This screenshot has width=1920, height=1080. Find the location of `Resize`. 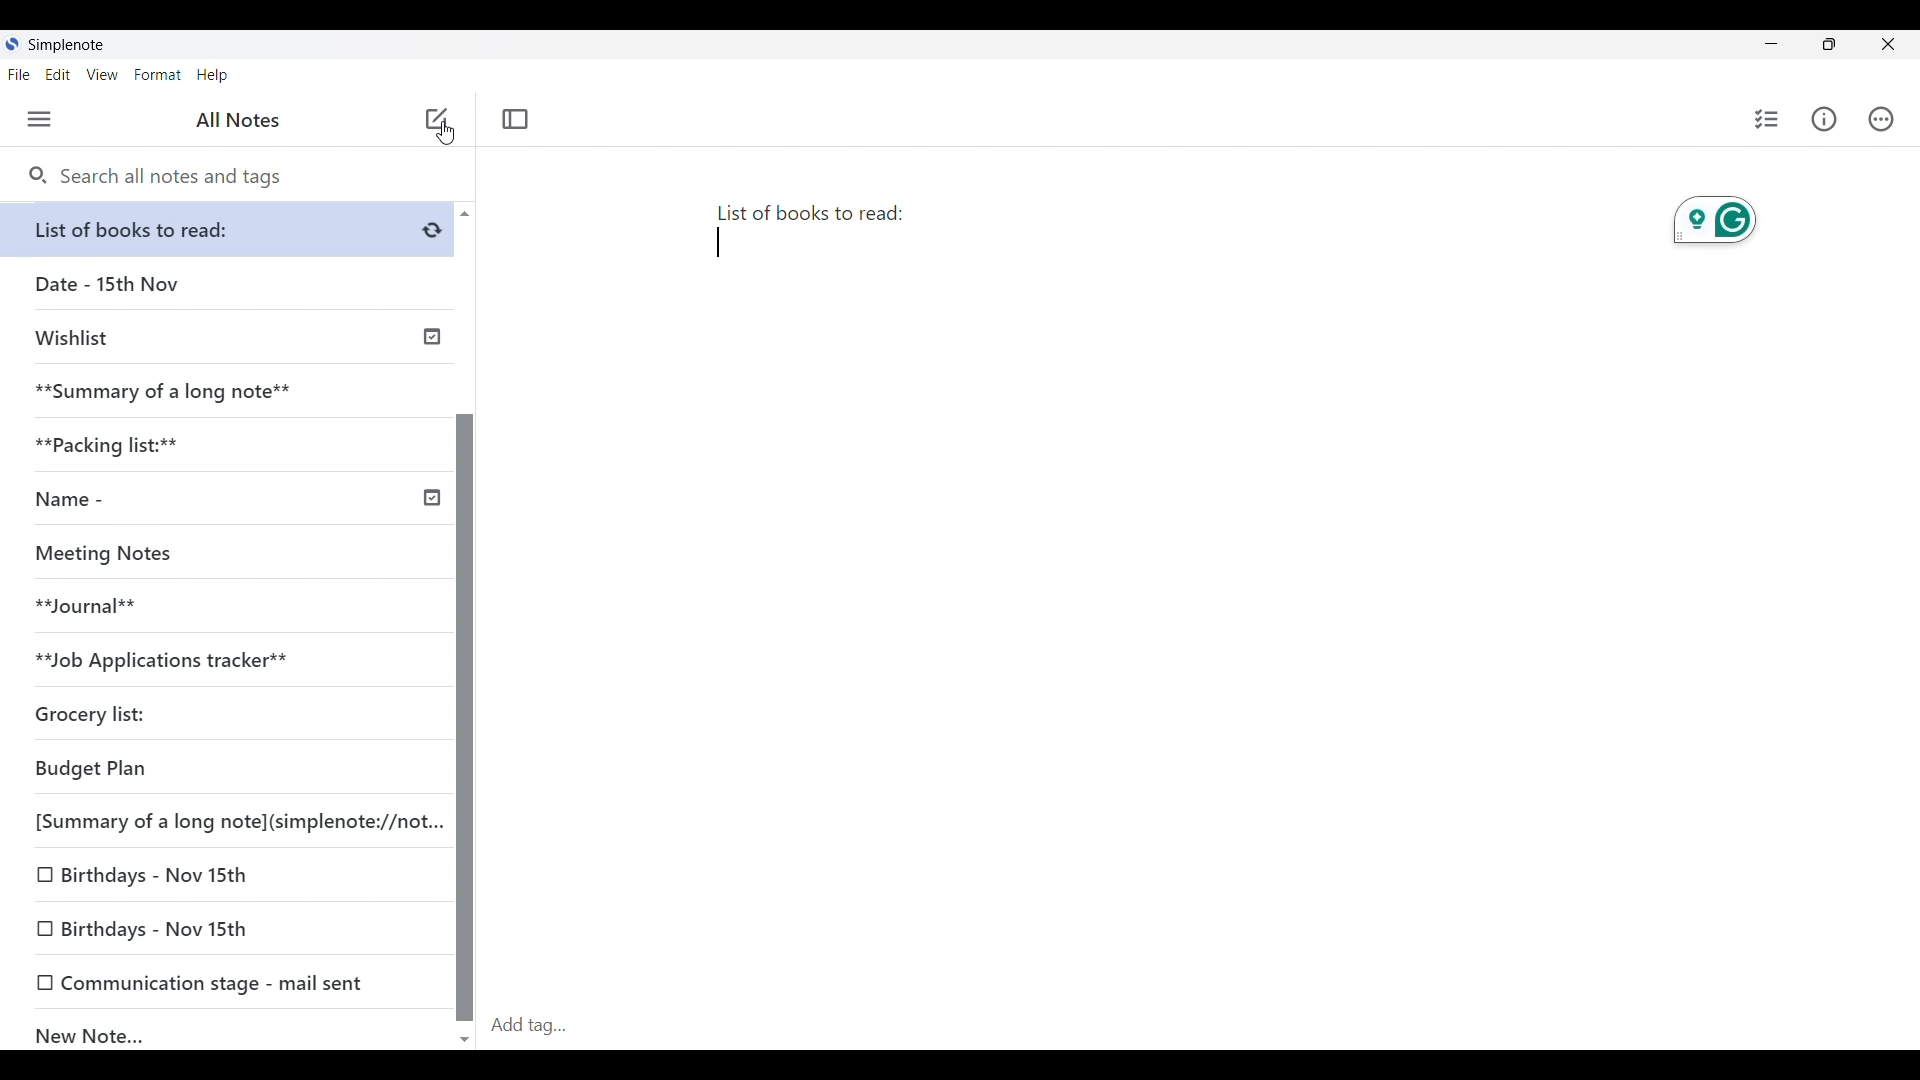

Resize is located at coordinates (1823, 46).